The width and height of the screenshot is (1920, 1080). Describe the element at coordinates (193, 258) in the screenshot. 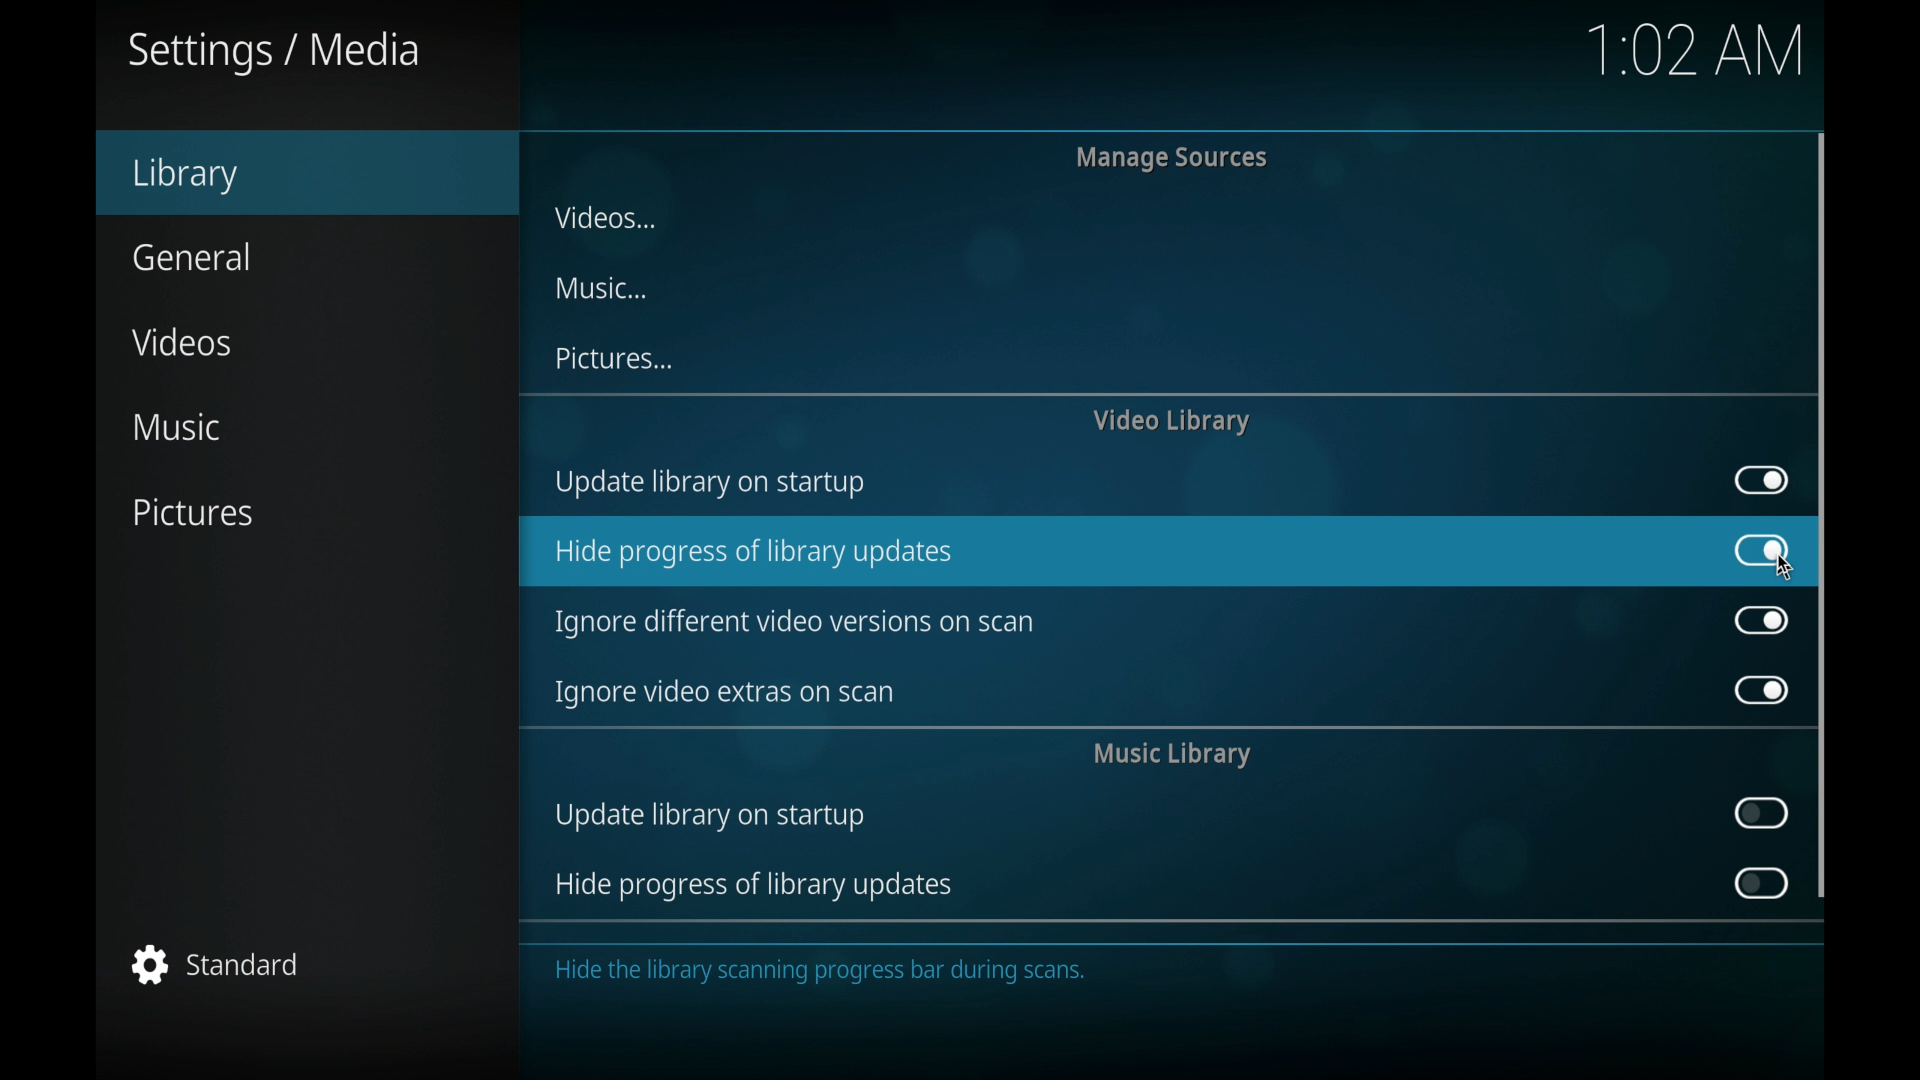

I see `general` at that location.